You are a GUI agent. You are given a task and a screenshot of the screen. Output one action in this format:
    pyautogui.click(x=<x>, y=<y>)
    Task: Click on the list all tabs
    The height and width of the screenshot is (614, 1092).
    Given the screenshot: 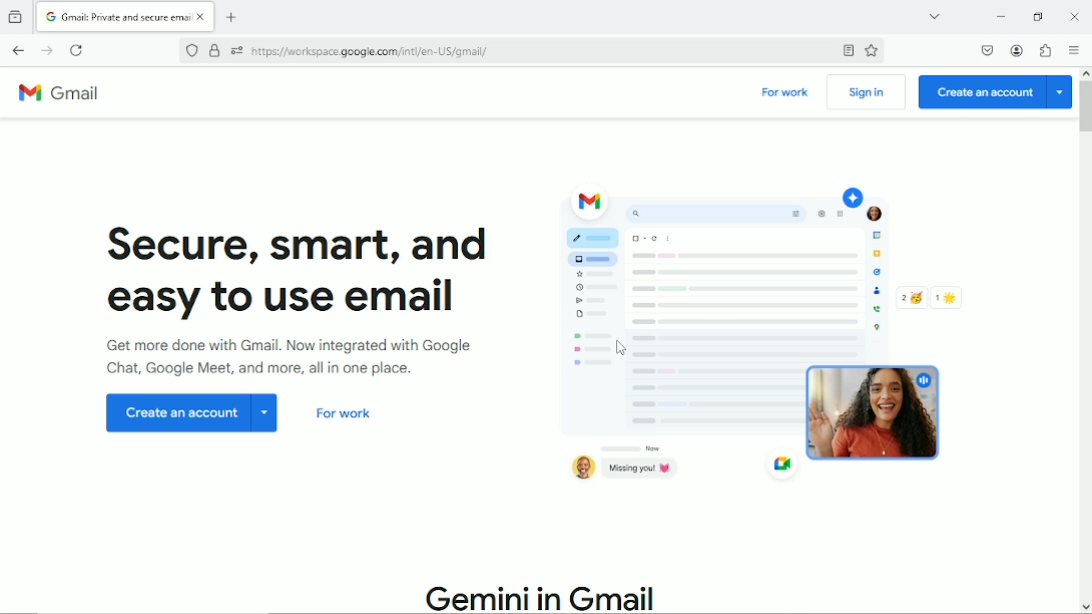 What is the action you would take?
    pyautogui.click(x=931, y=15)
    